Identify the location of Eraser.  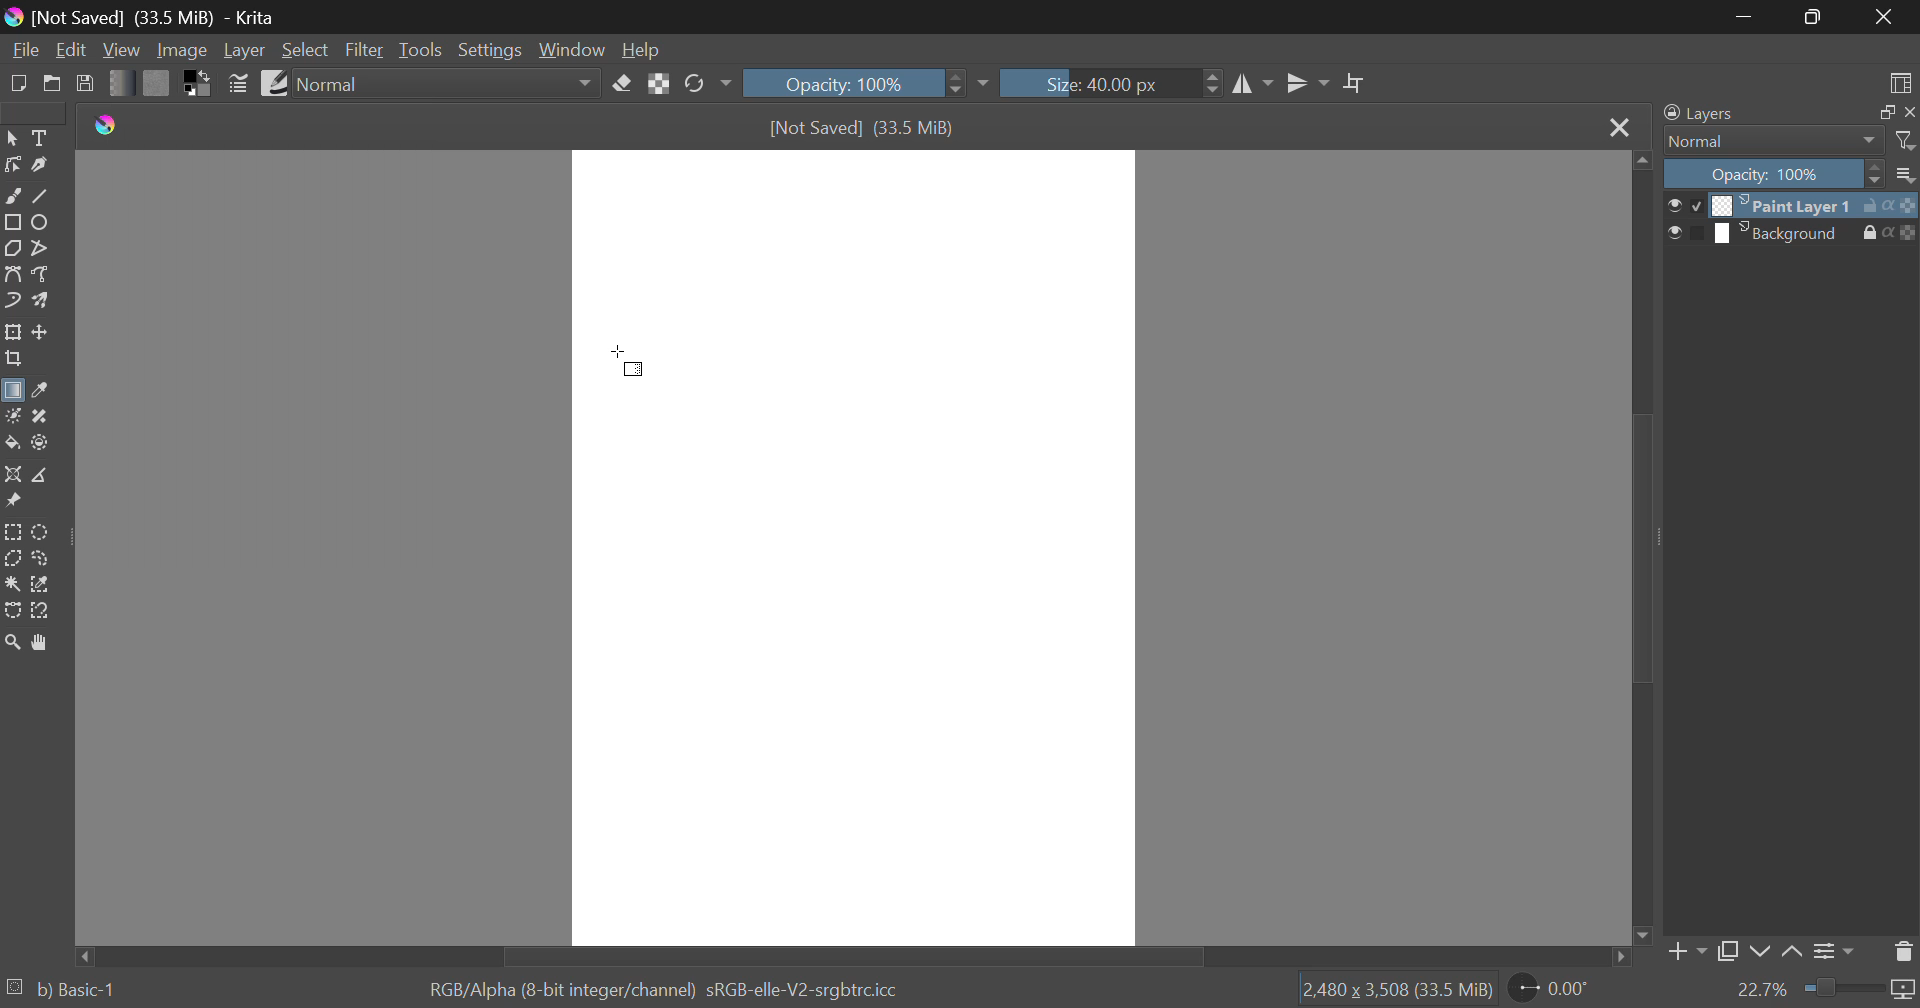
(623, 81).